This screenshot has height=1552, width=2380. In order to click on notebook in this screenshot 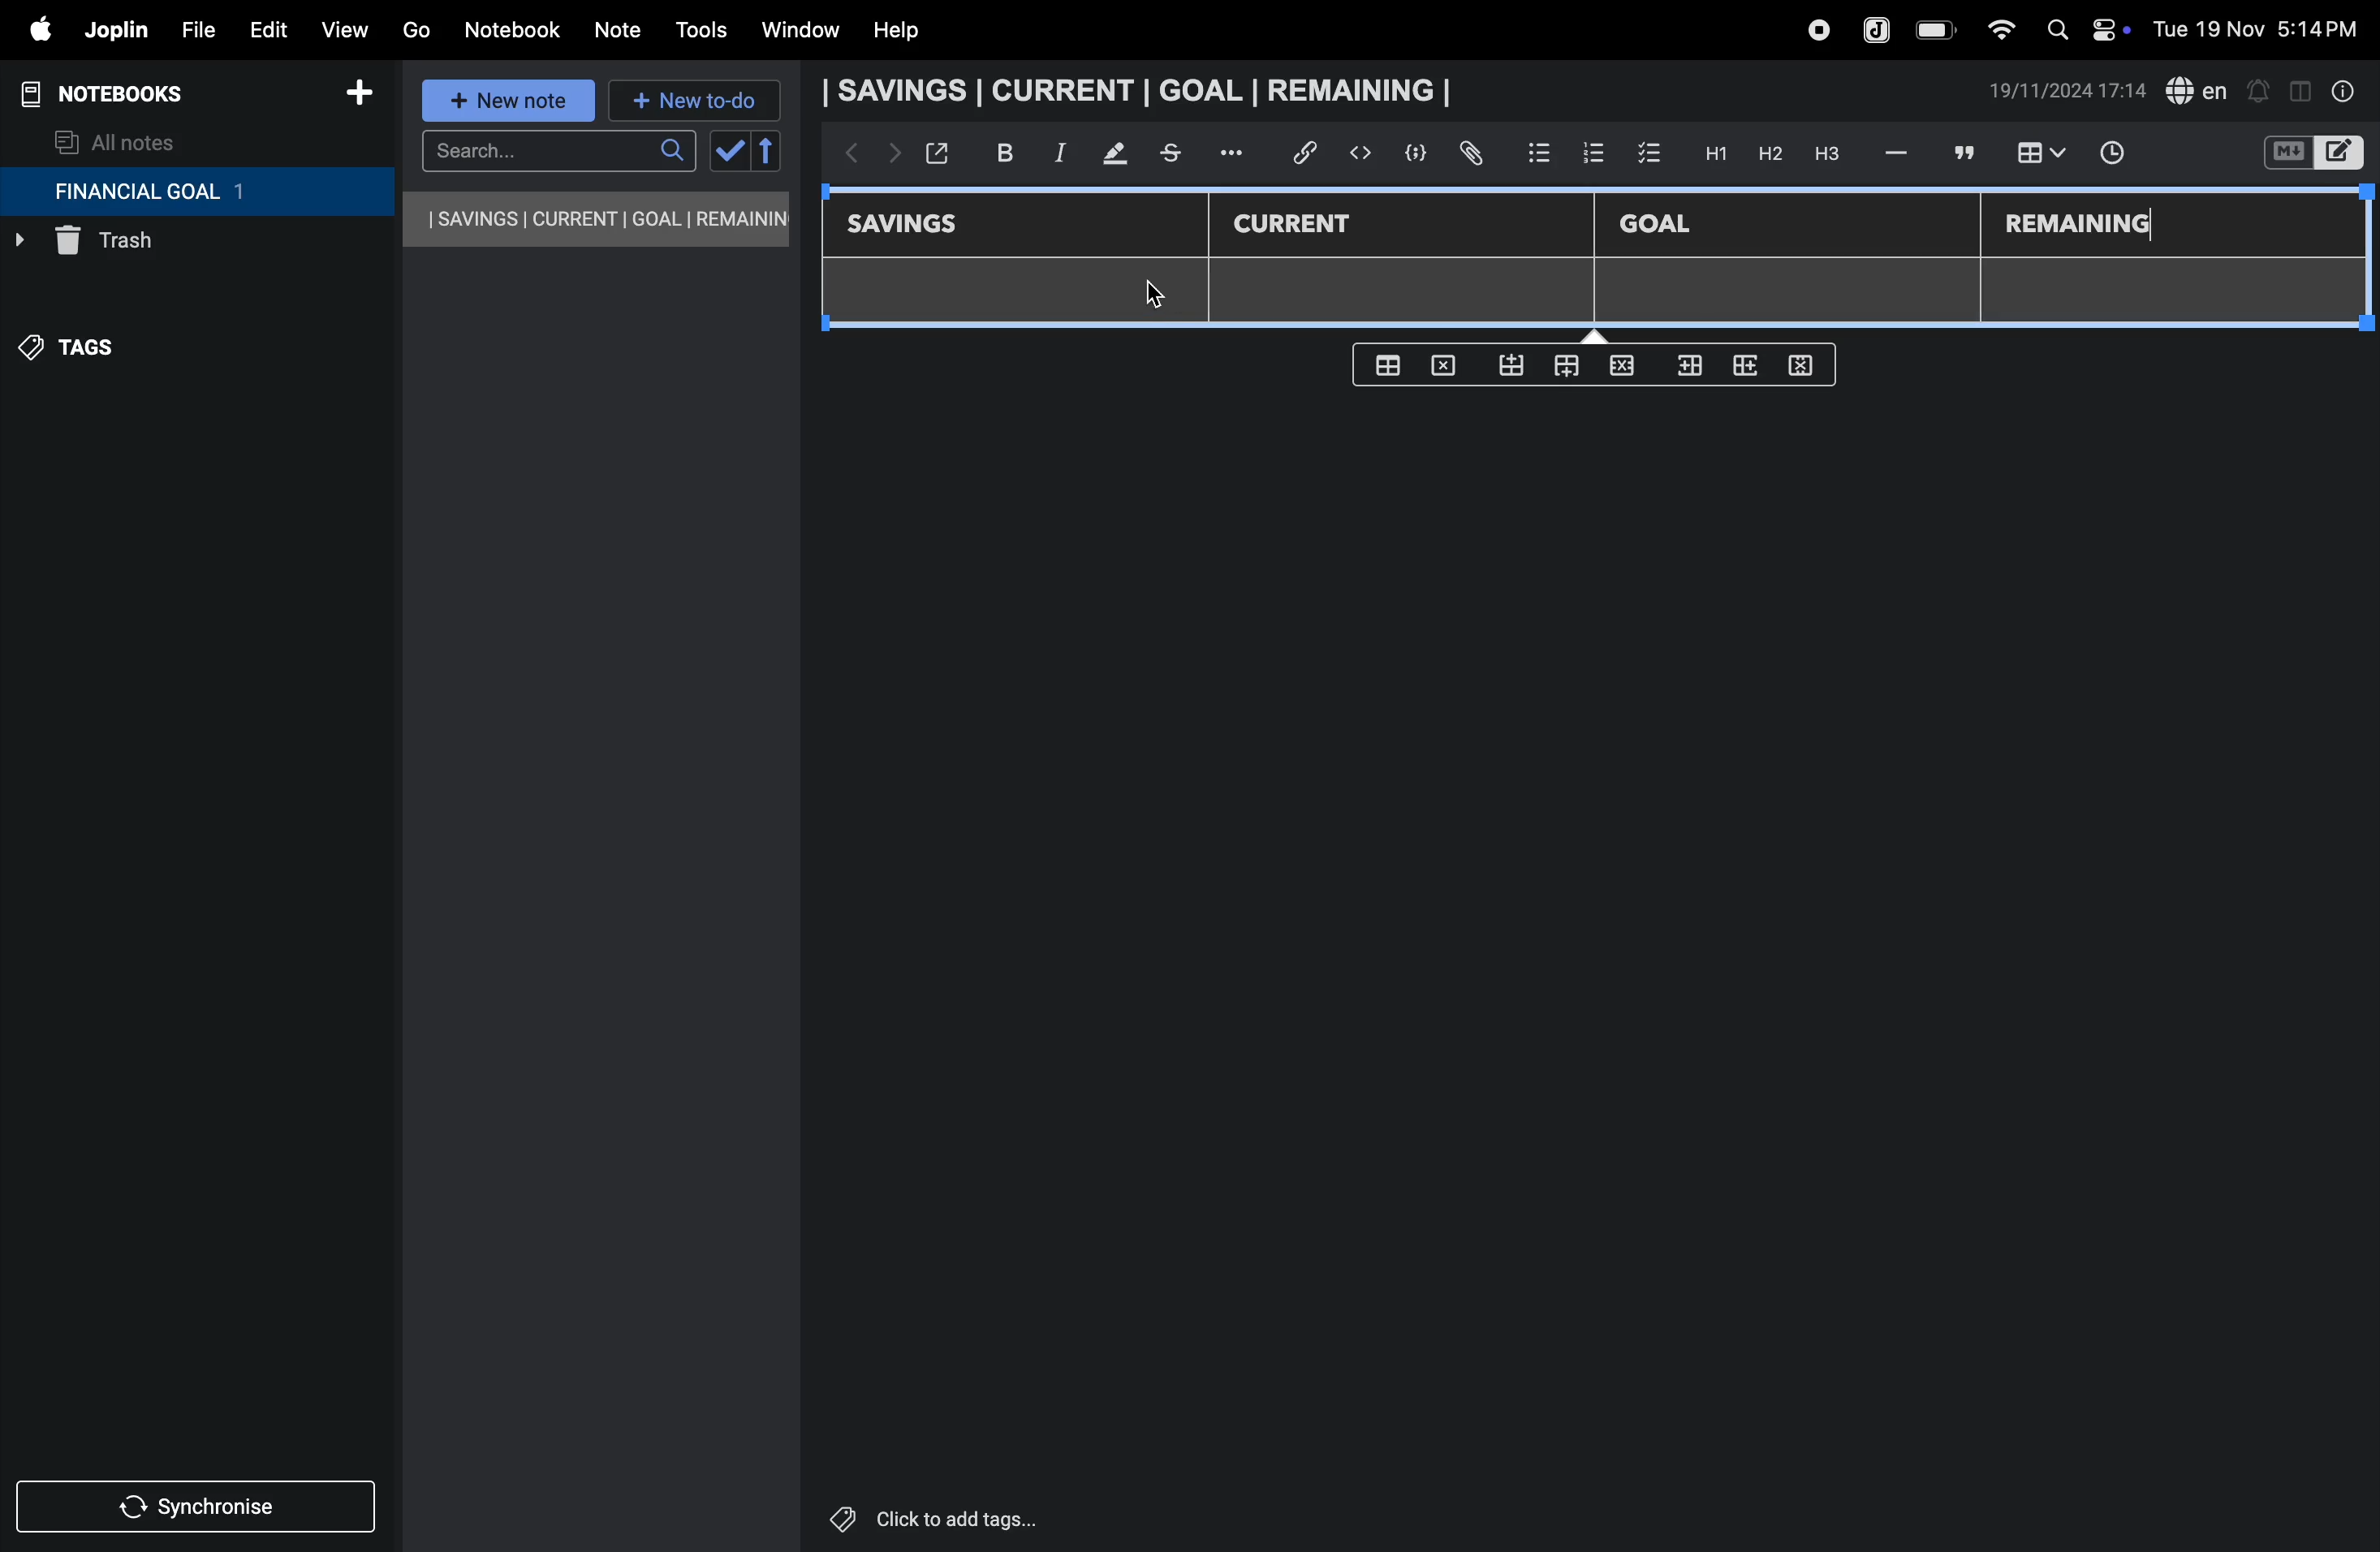, I will do `click(511, 30)`.